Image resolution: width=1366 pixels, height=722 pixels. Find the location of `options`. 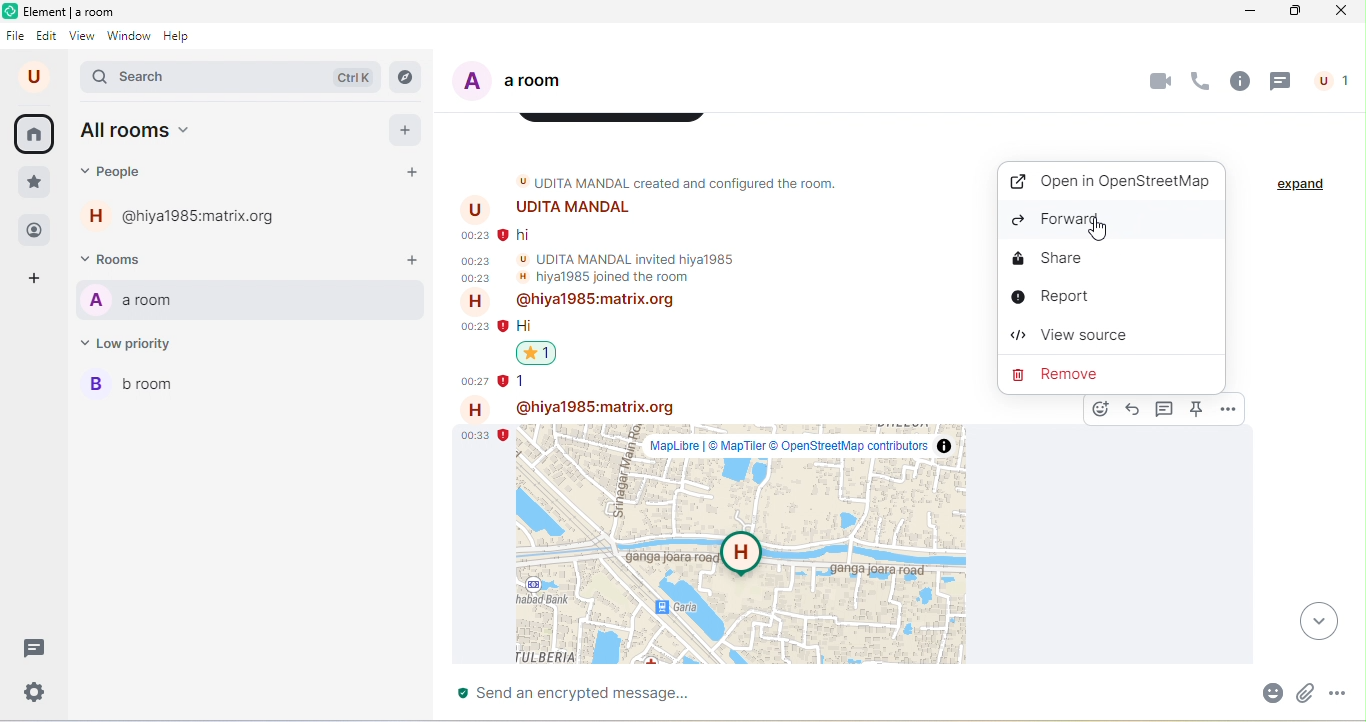

options is located at coordinates (1229, 409).